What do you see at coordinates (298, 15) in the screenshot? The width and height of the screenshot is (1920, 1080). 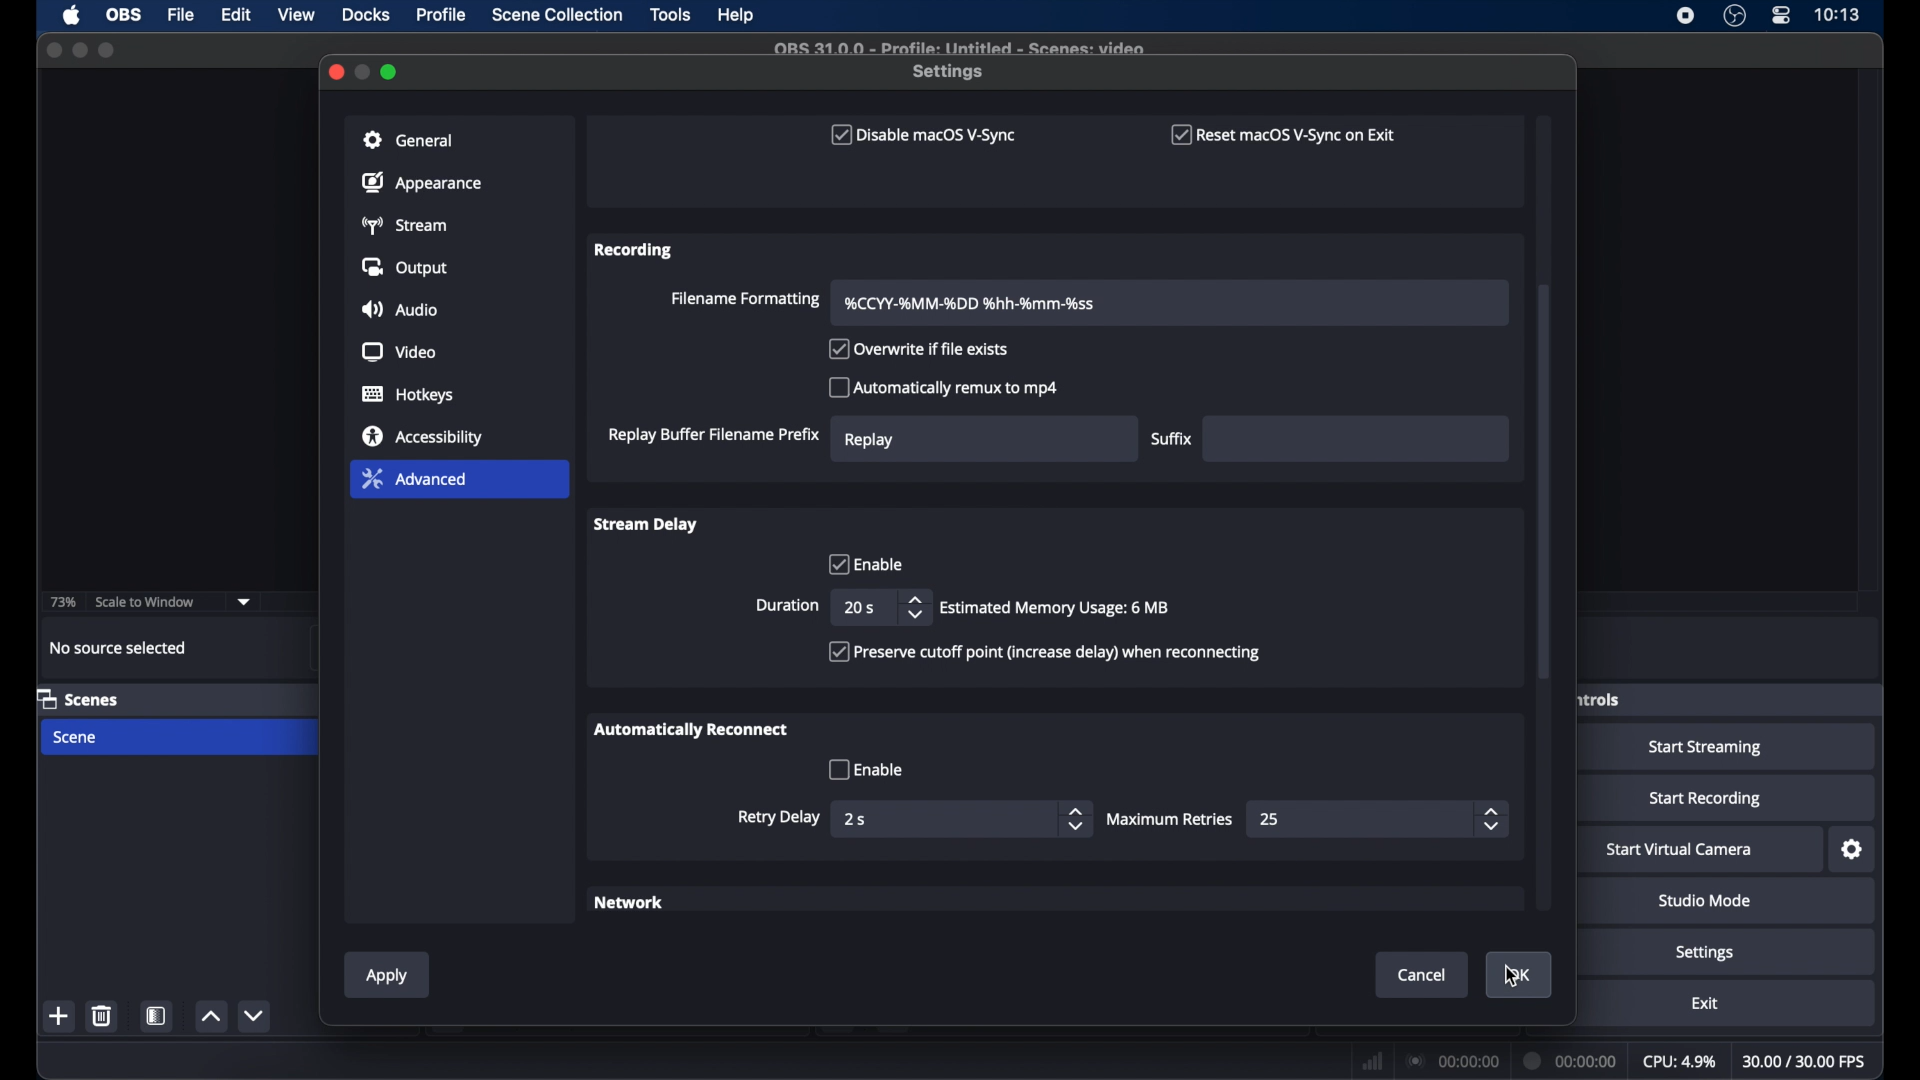 I see `view` at bounding box center [298, 15].